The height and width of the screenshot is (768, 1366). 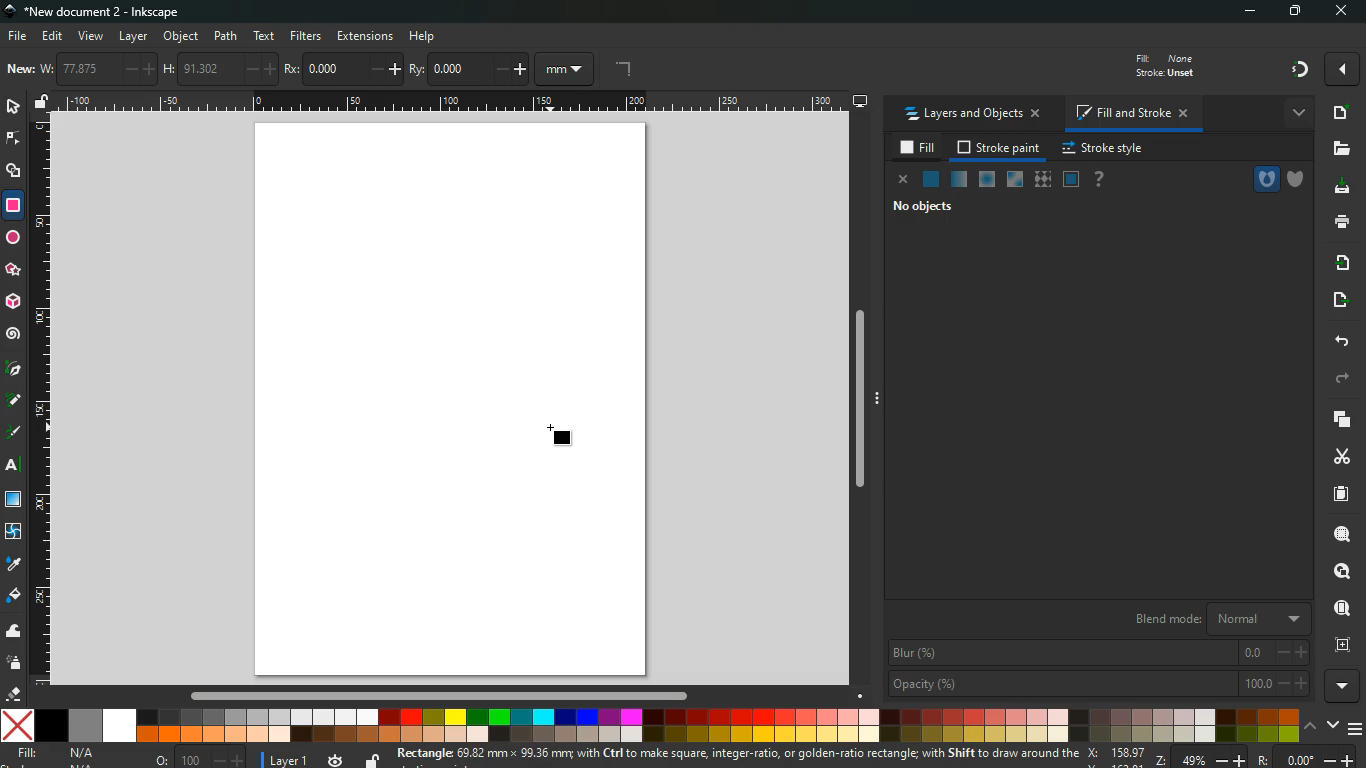 What do you see at coordinates (44, 101) in the screenshot?
I see `unlock` at bounding box center [44, 101].